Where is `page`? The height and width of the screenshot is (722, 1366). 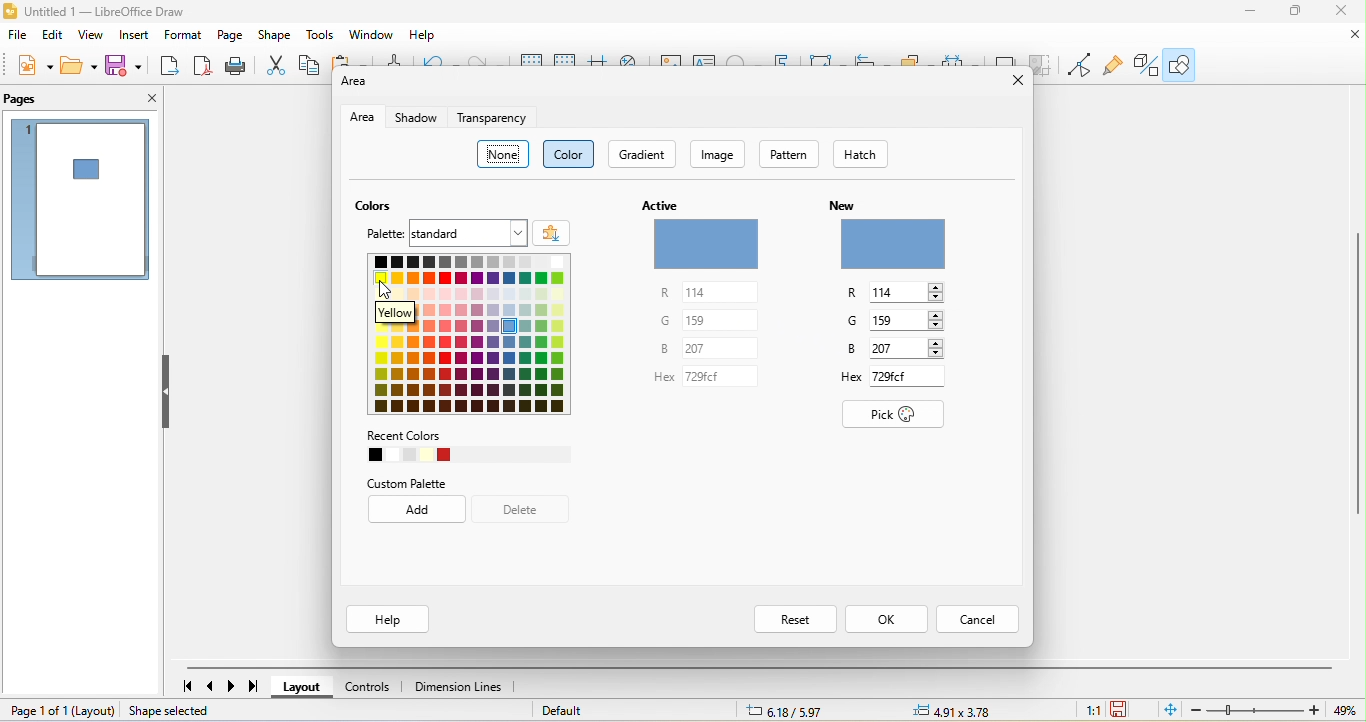 page is located at coordinates (232, 36).